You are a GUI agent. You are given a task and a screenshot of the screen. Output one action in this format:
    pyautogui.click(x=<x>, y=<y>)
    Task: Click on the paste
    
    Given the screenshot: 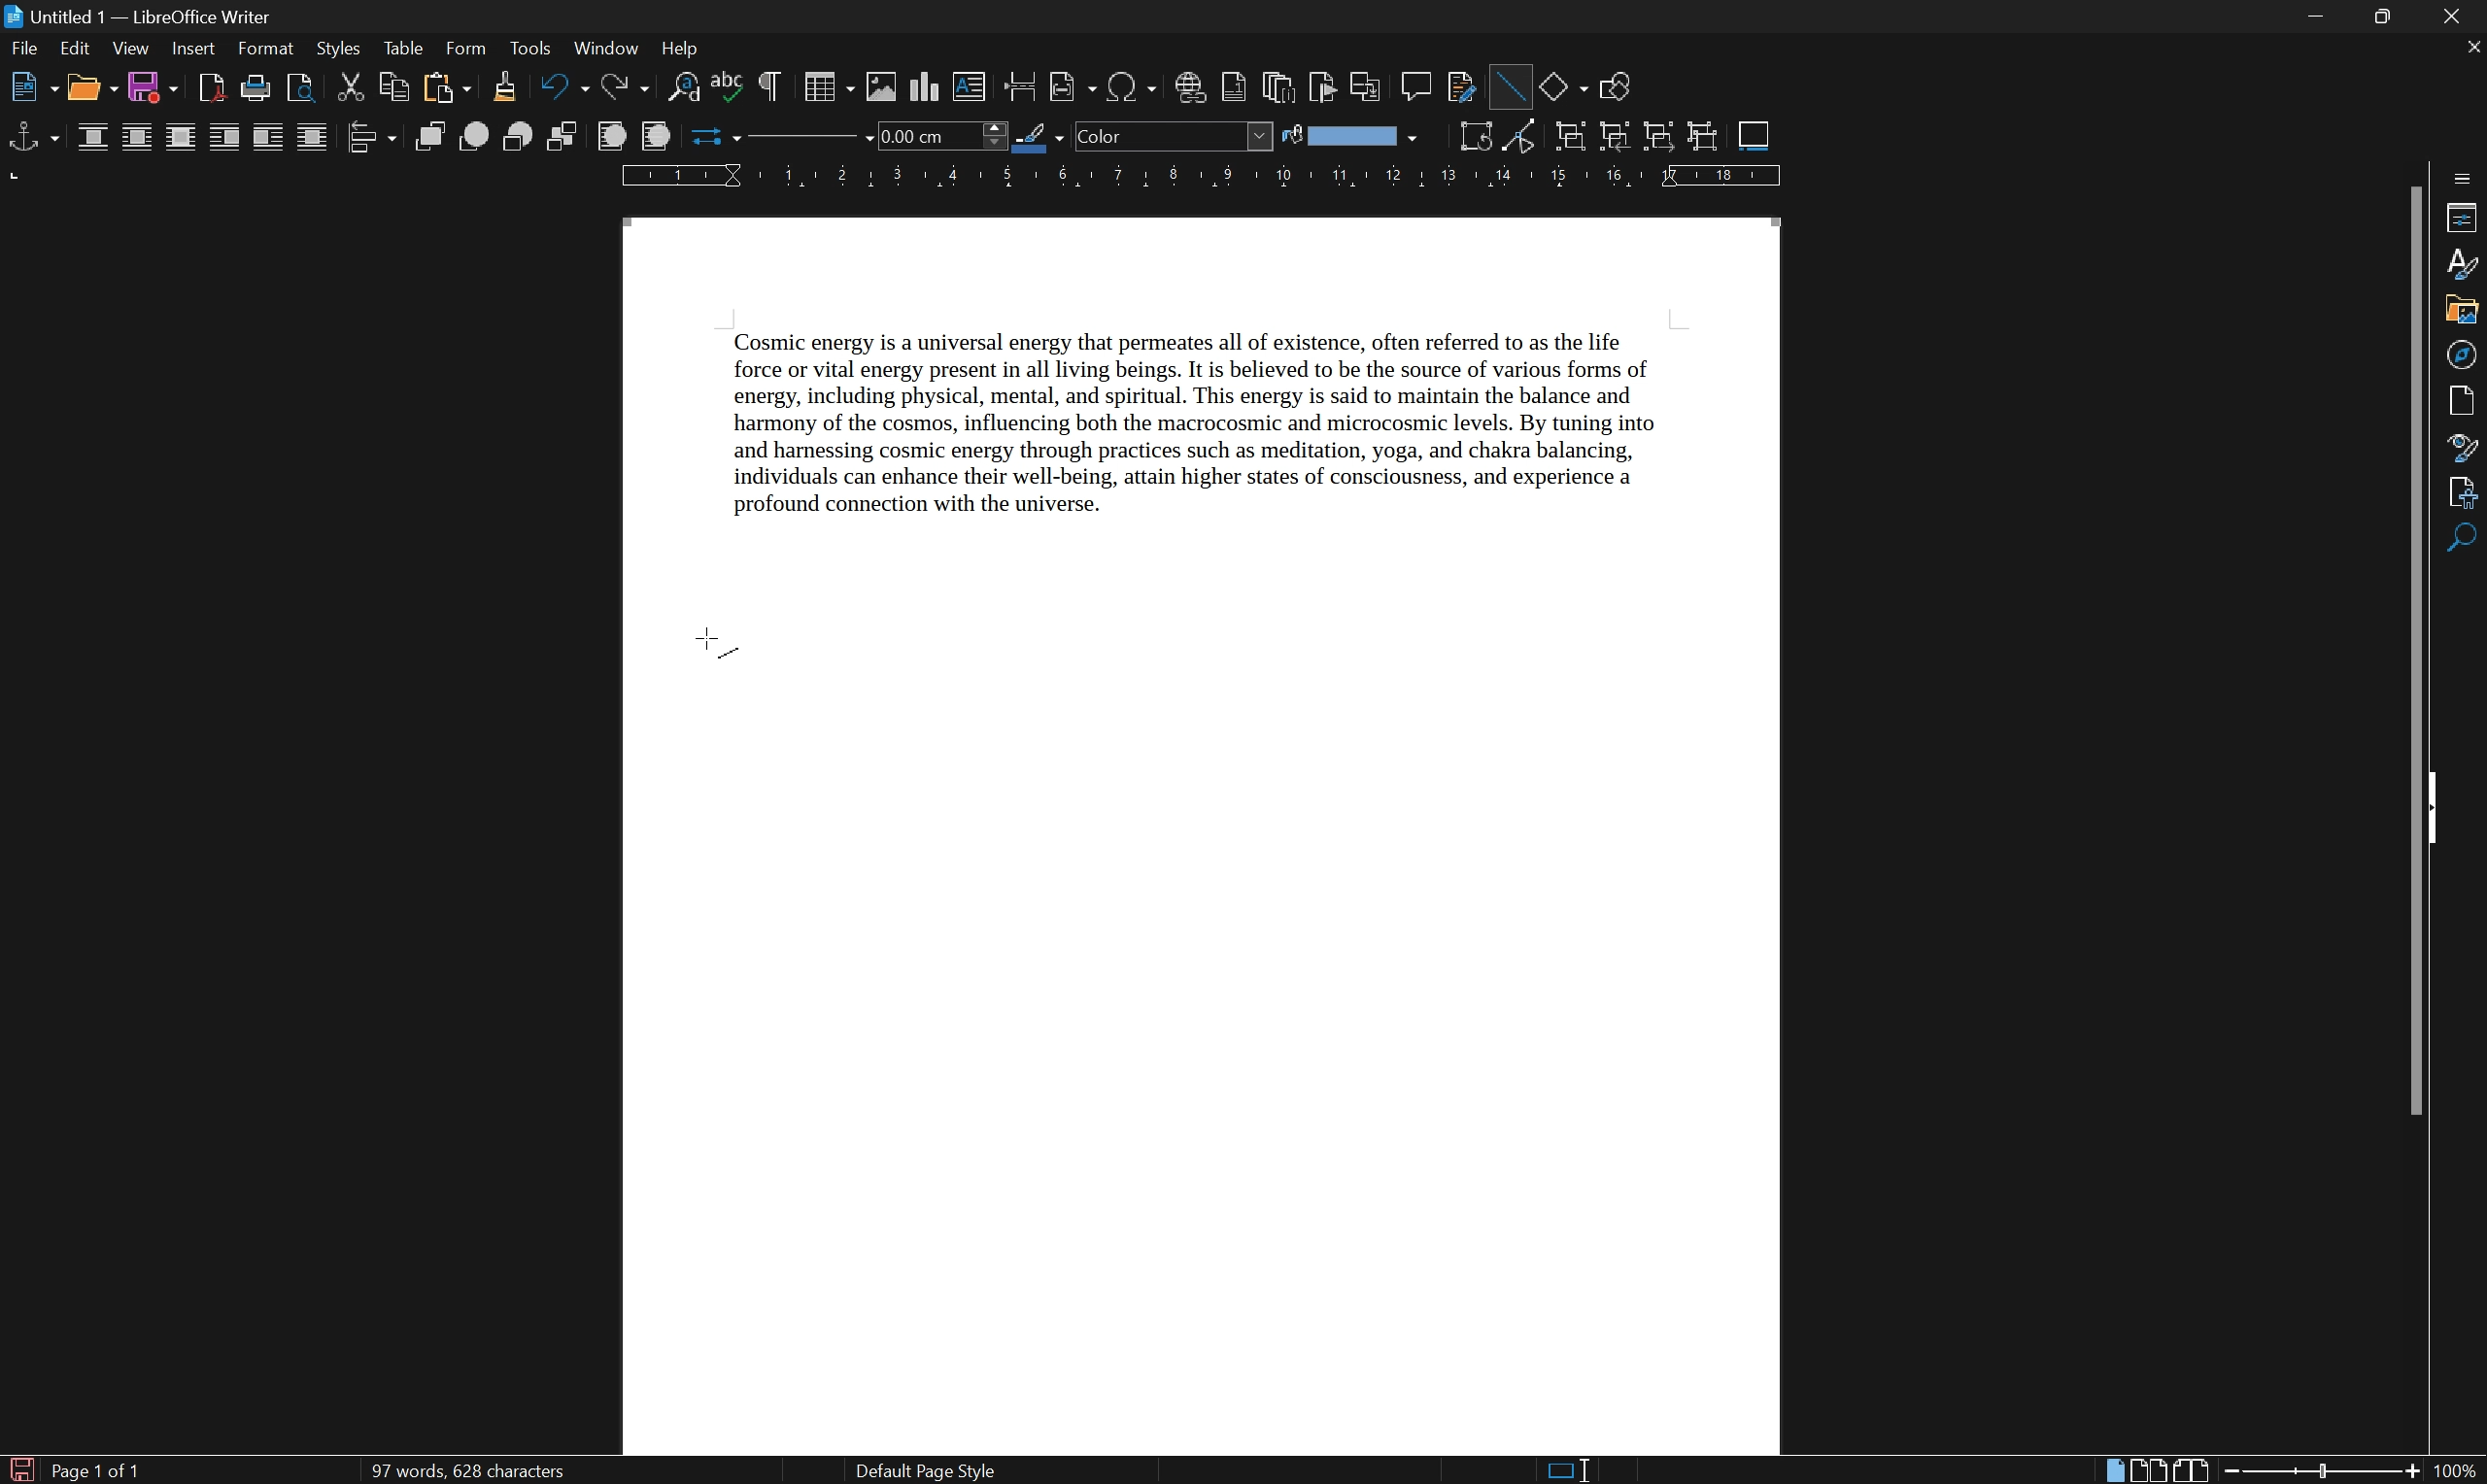 What is the action you would take?
    pyautogui.click(x=444, y=88)
    